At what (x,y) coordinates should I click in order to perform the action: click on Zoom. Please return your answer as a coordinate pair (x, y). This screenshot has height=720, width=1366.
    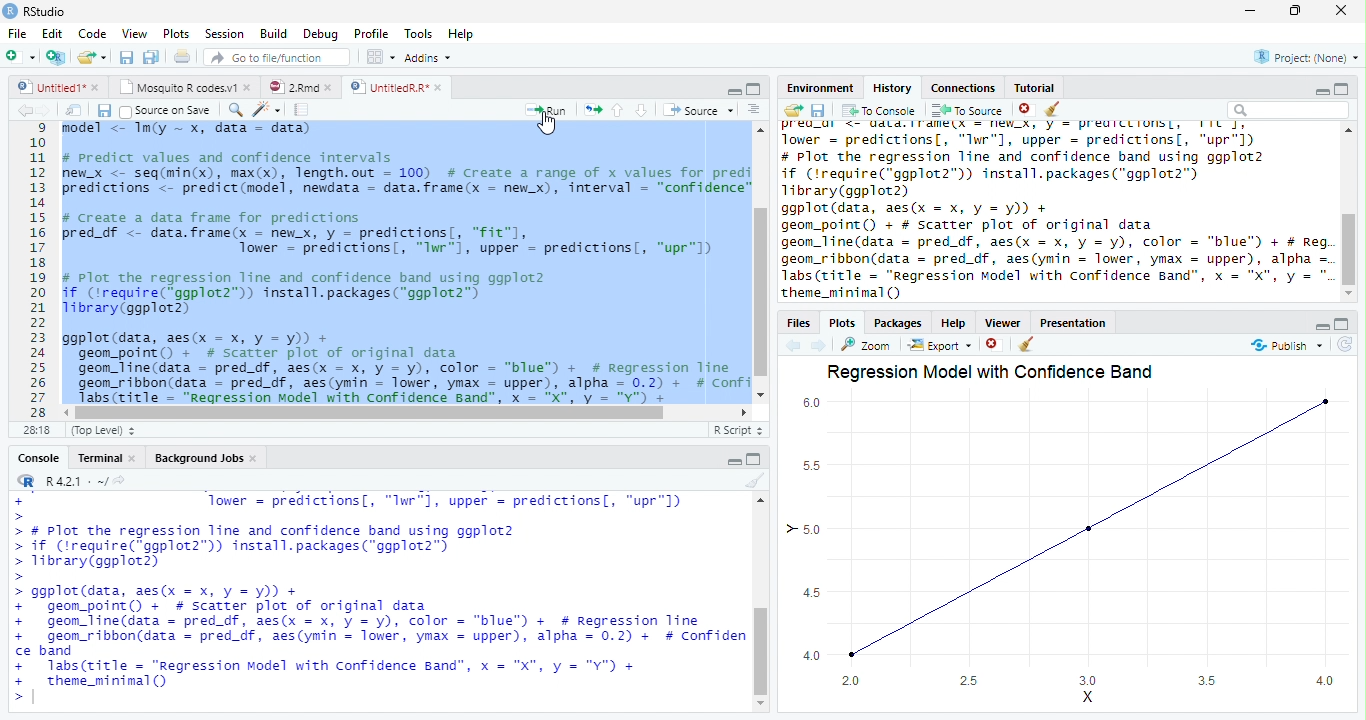
    Looking at the image, I should click on (235, 112).